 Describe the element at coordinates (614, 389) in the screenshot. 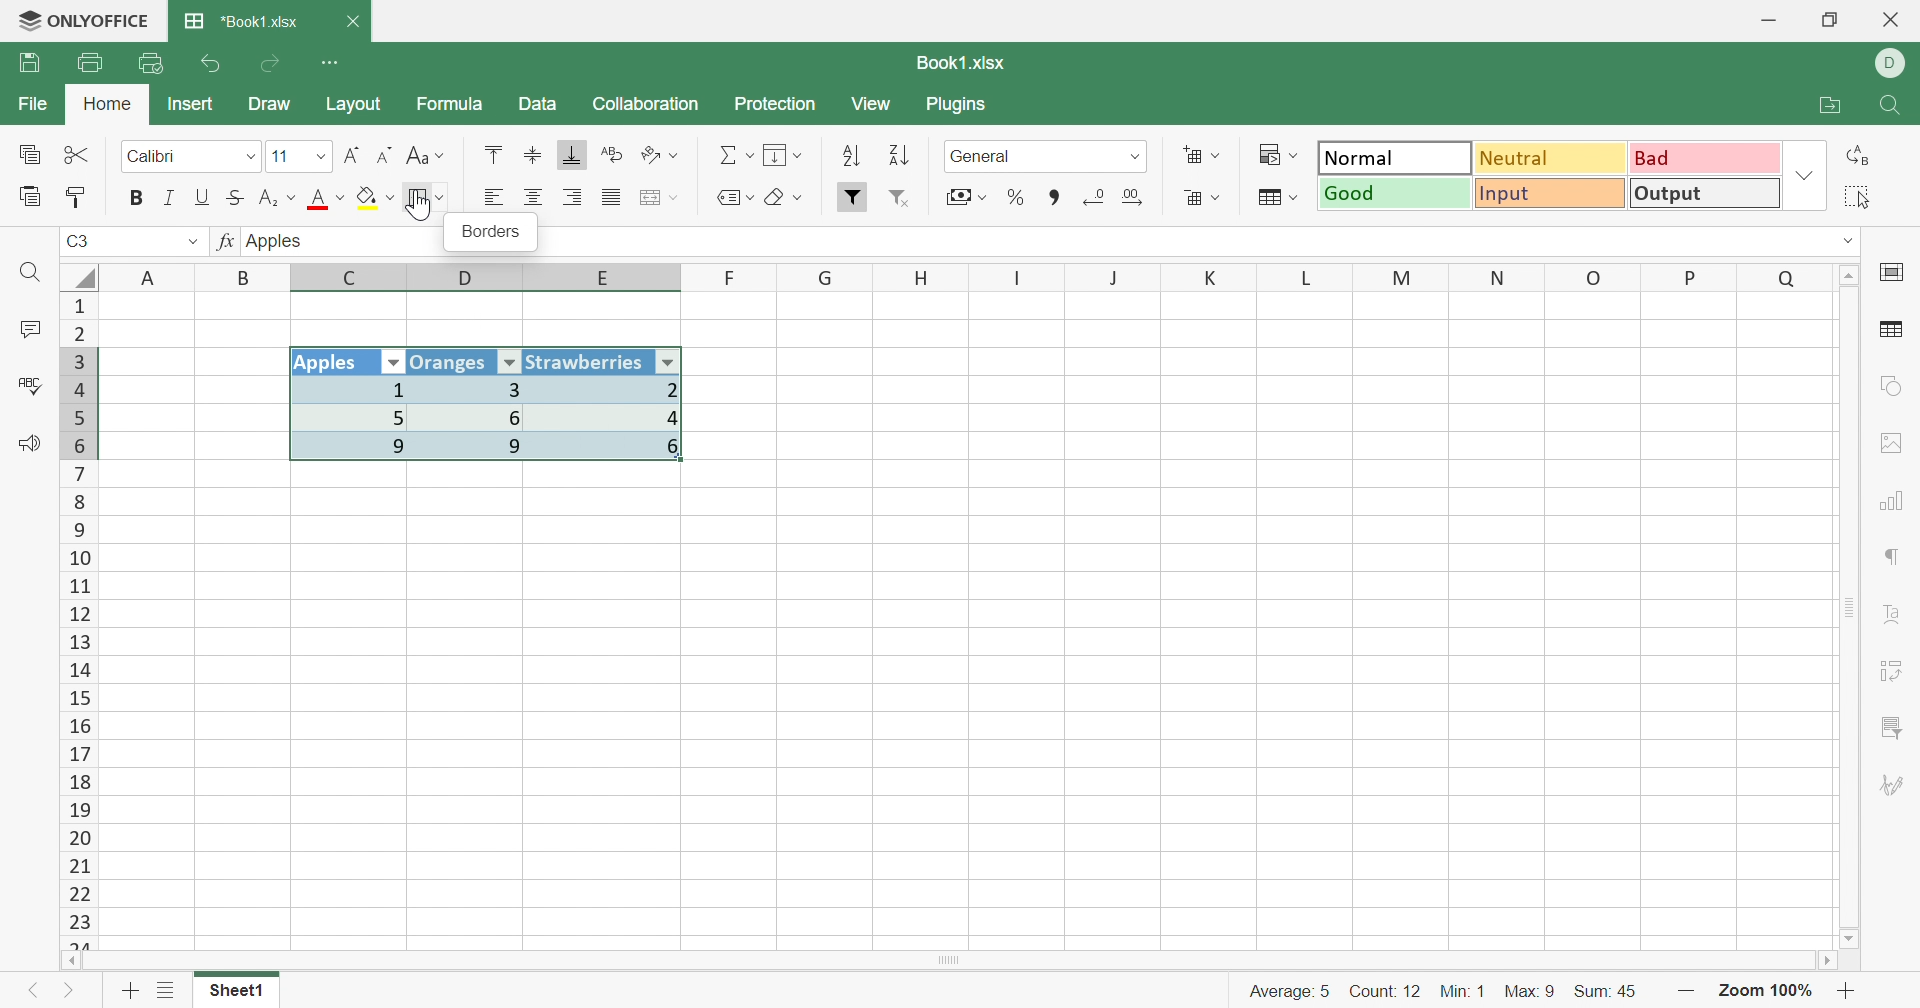

I see `2` at that location.